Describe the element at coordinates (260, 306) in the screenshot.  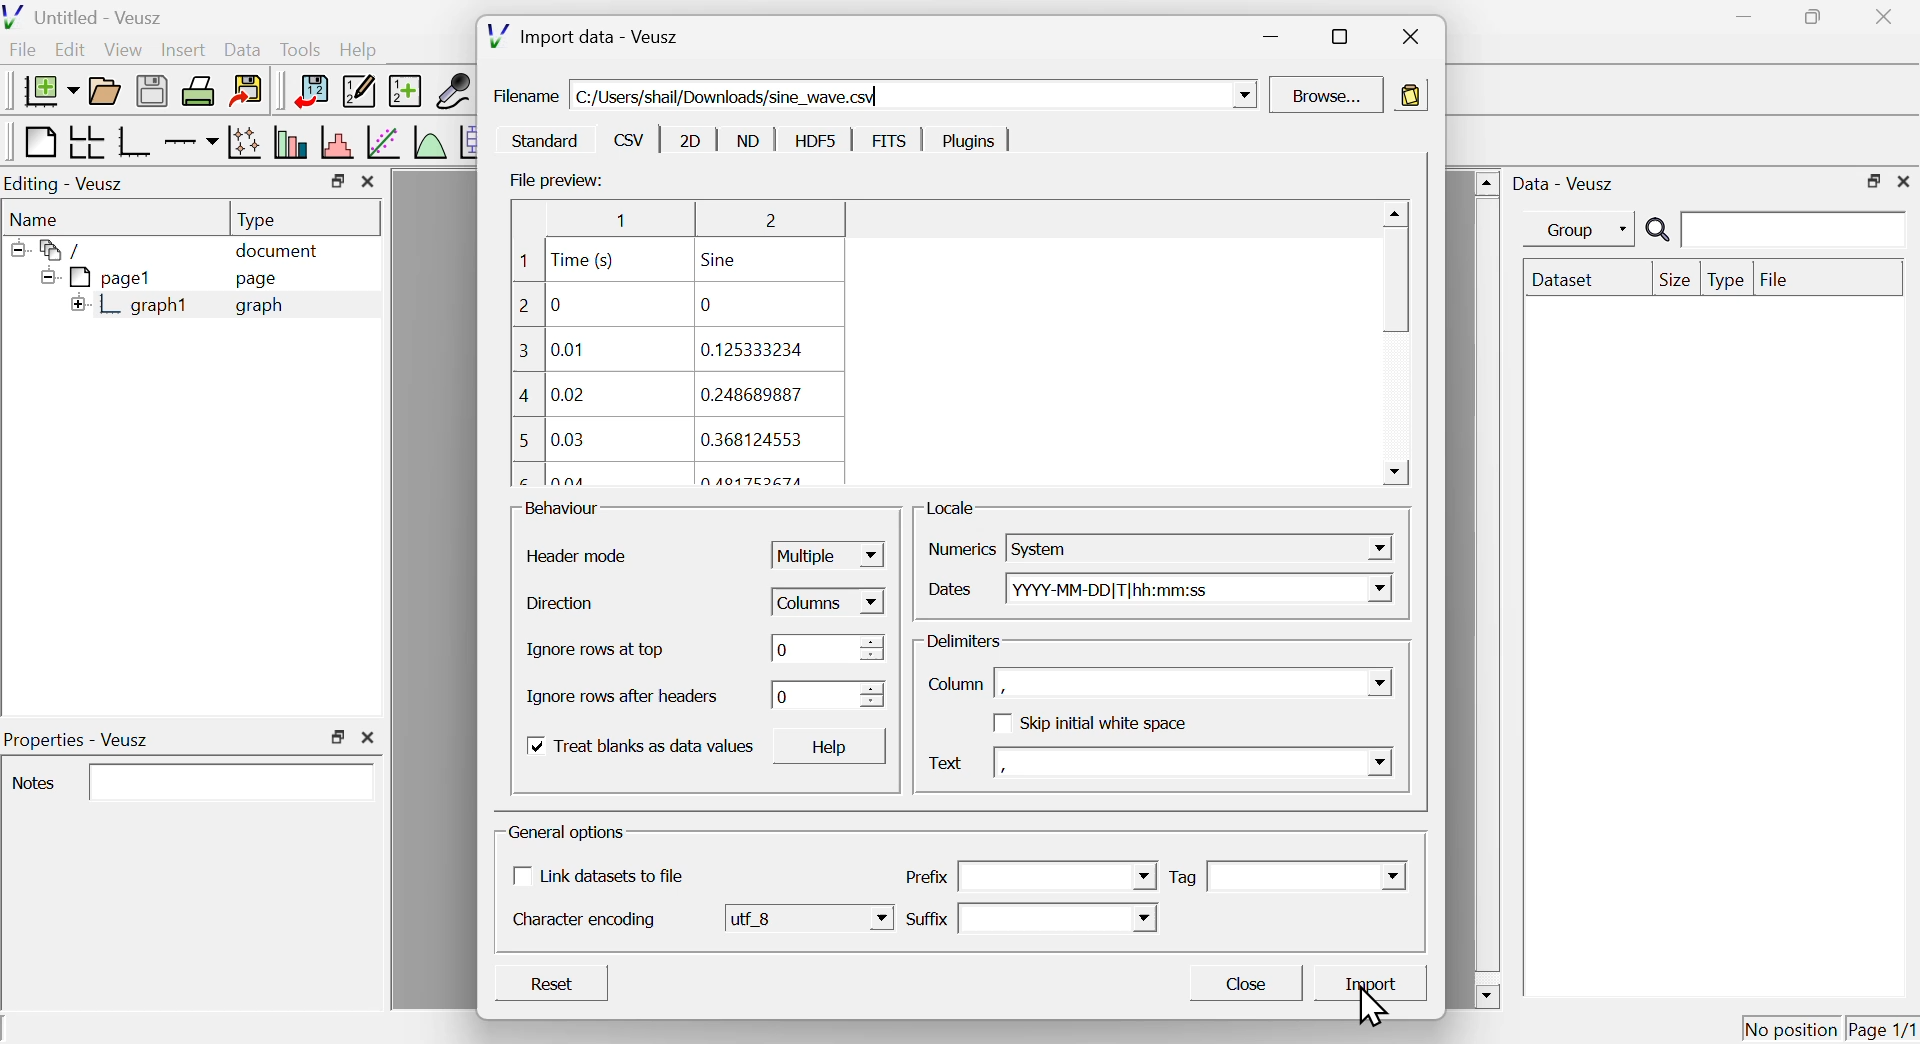
I see `graph` at that location.